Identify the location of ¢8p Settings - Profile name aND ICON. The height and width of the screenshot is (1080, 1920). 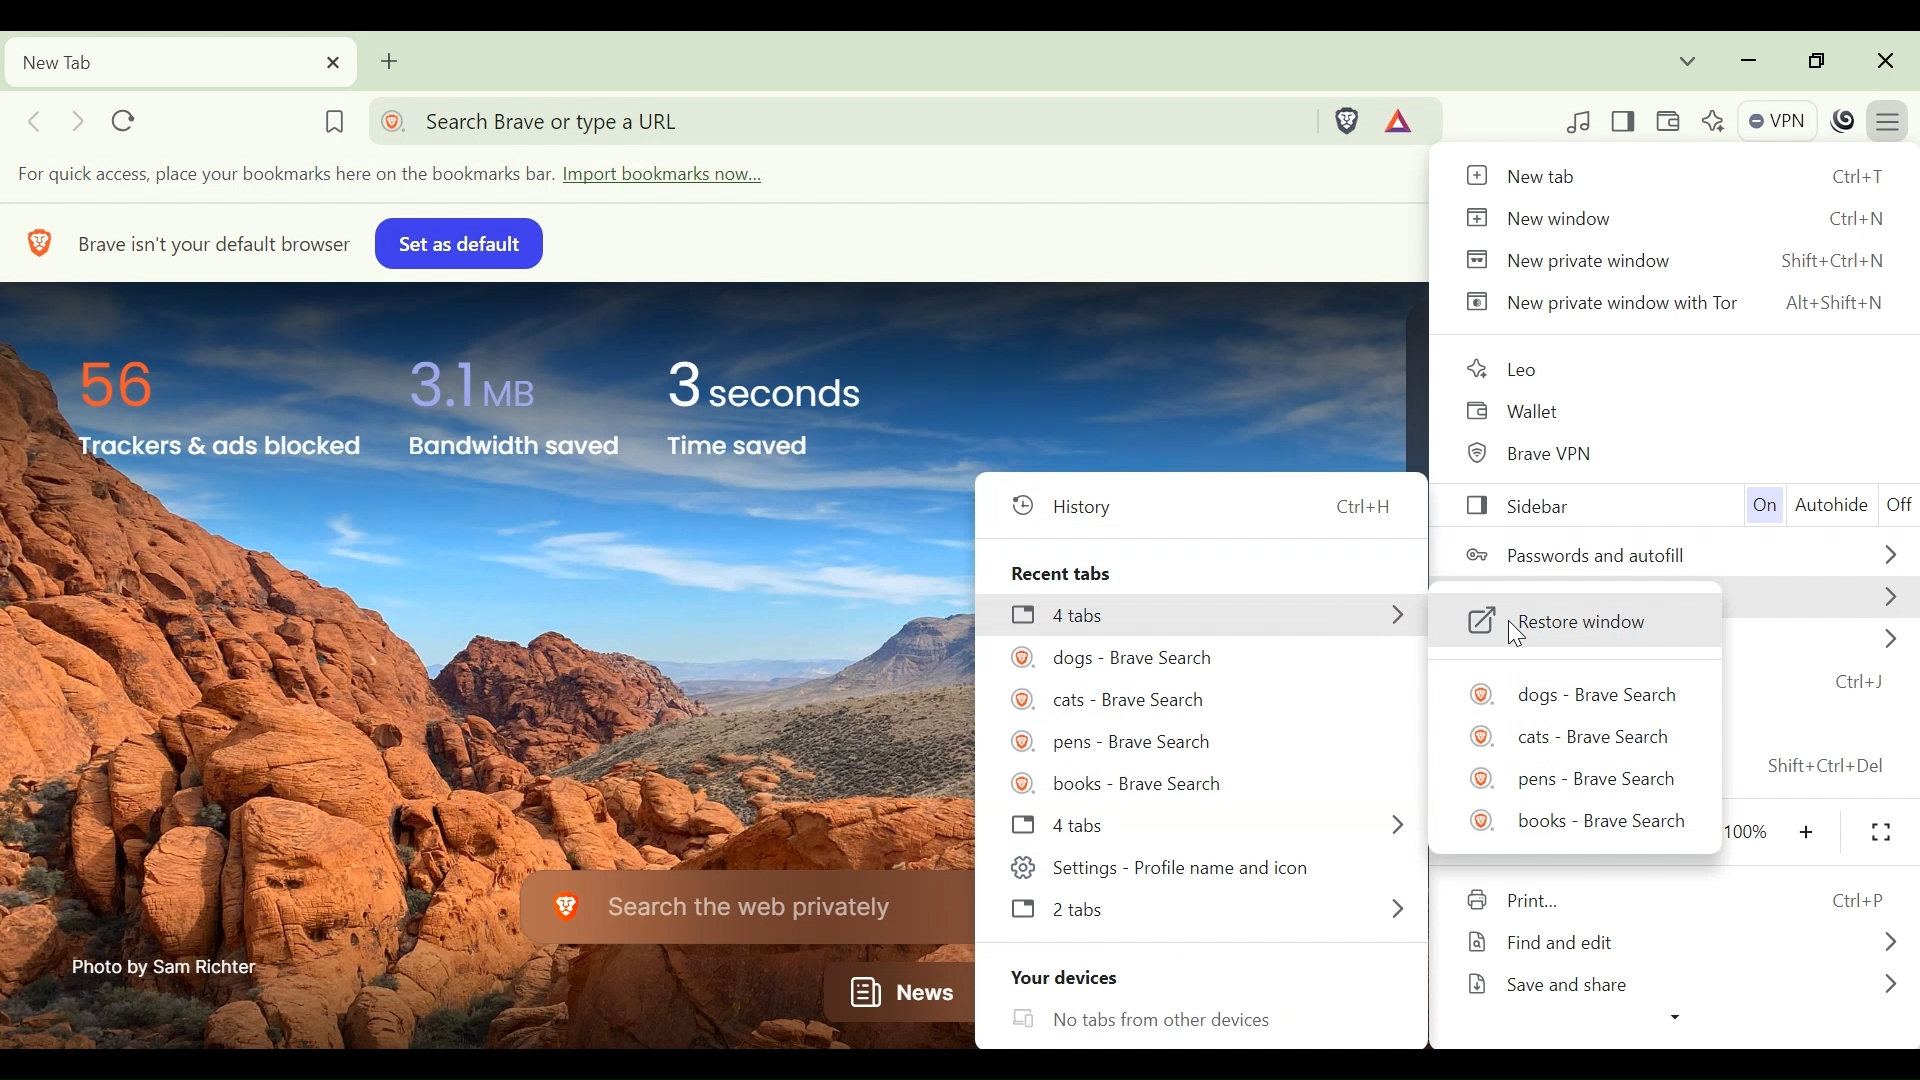
(1187, 868).